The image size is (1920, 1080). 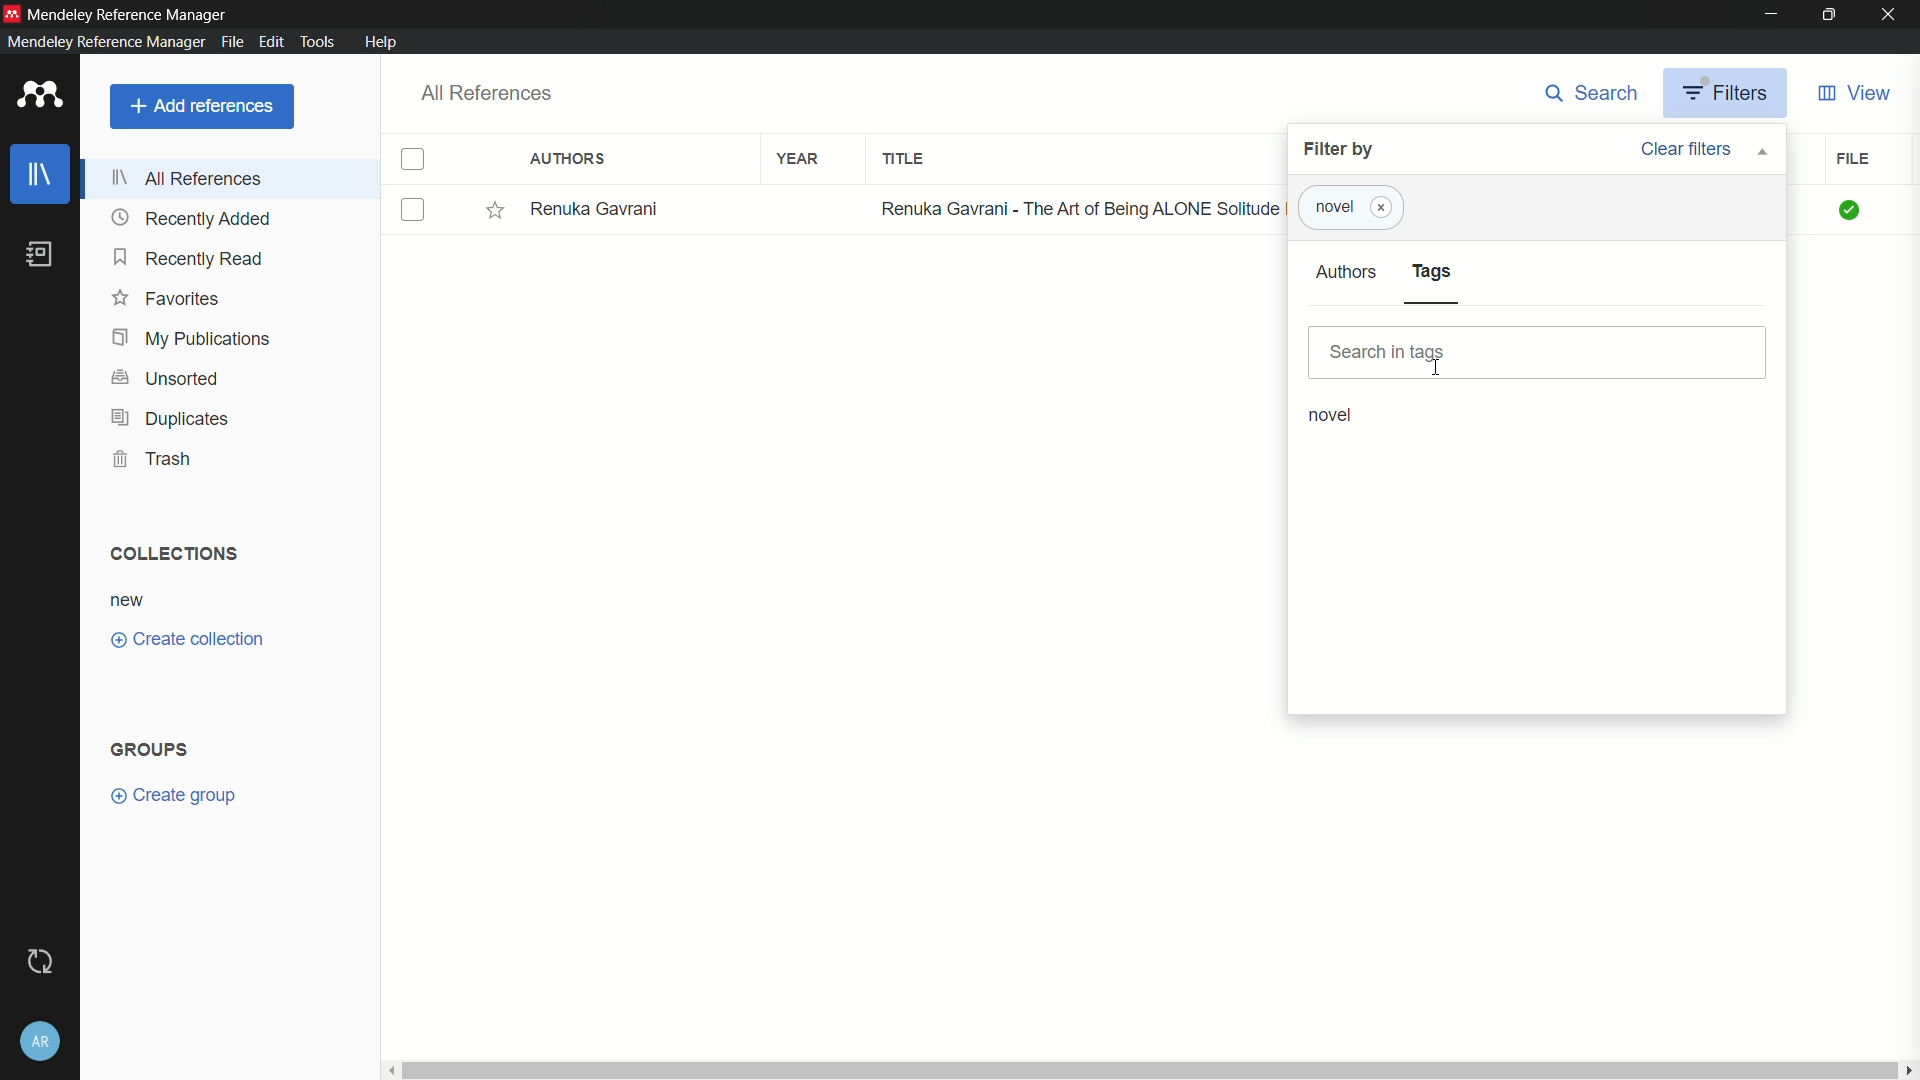 What do you see at coordinates (187, 178) in the screenshot?
I see `all references` at bounding box center [187, 178].